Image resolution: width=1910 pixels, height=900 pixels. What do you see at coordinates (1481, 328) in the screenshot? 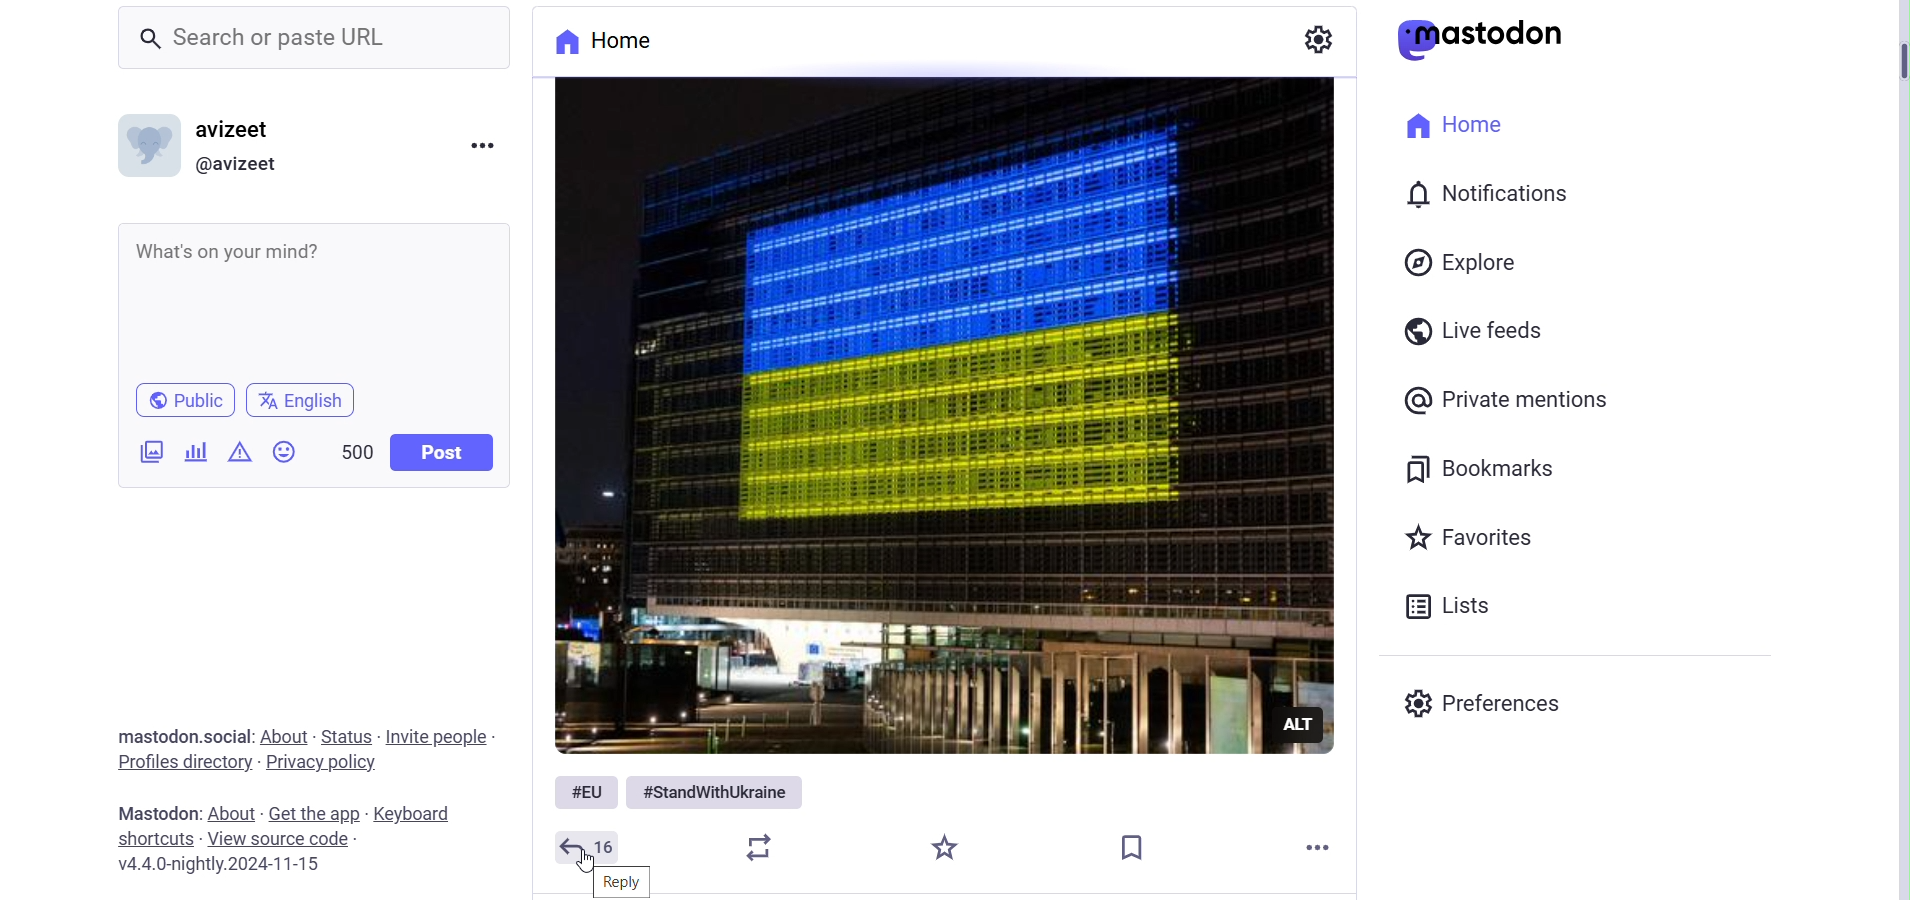
I see `Live Feeds` at bounding box center [1481, 328].